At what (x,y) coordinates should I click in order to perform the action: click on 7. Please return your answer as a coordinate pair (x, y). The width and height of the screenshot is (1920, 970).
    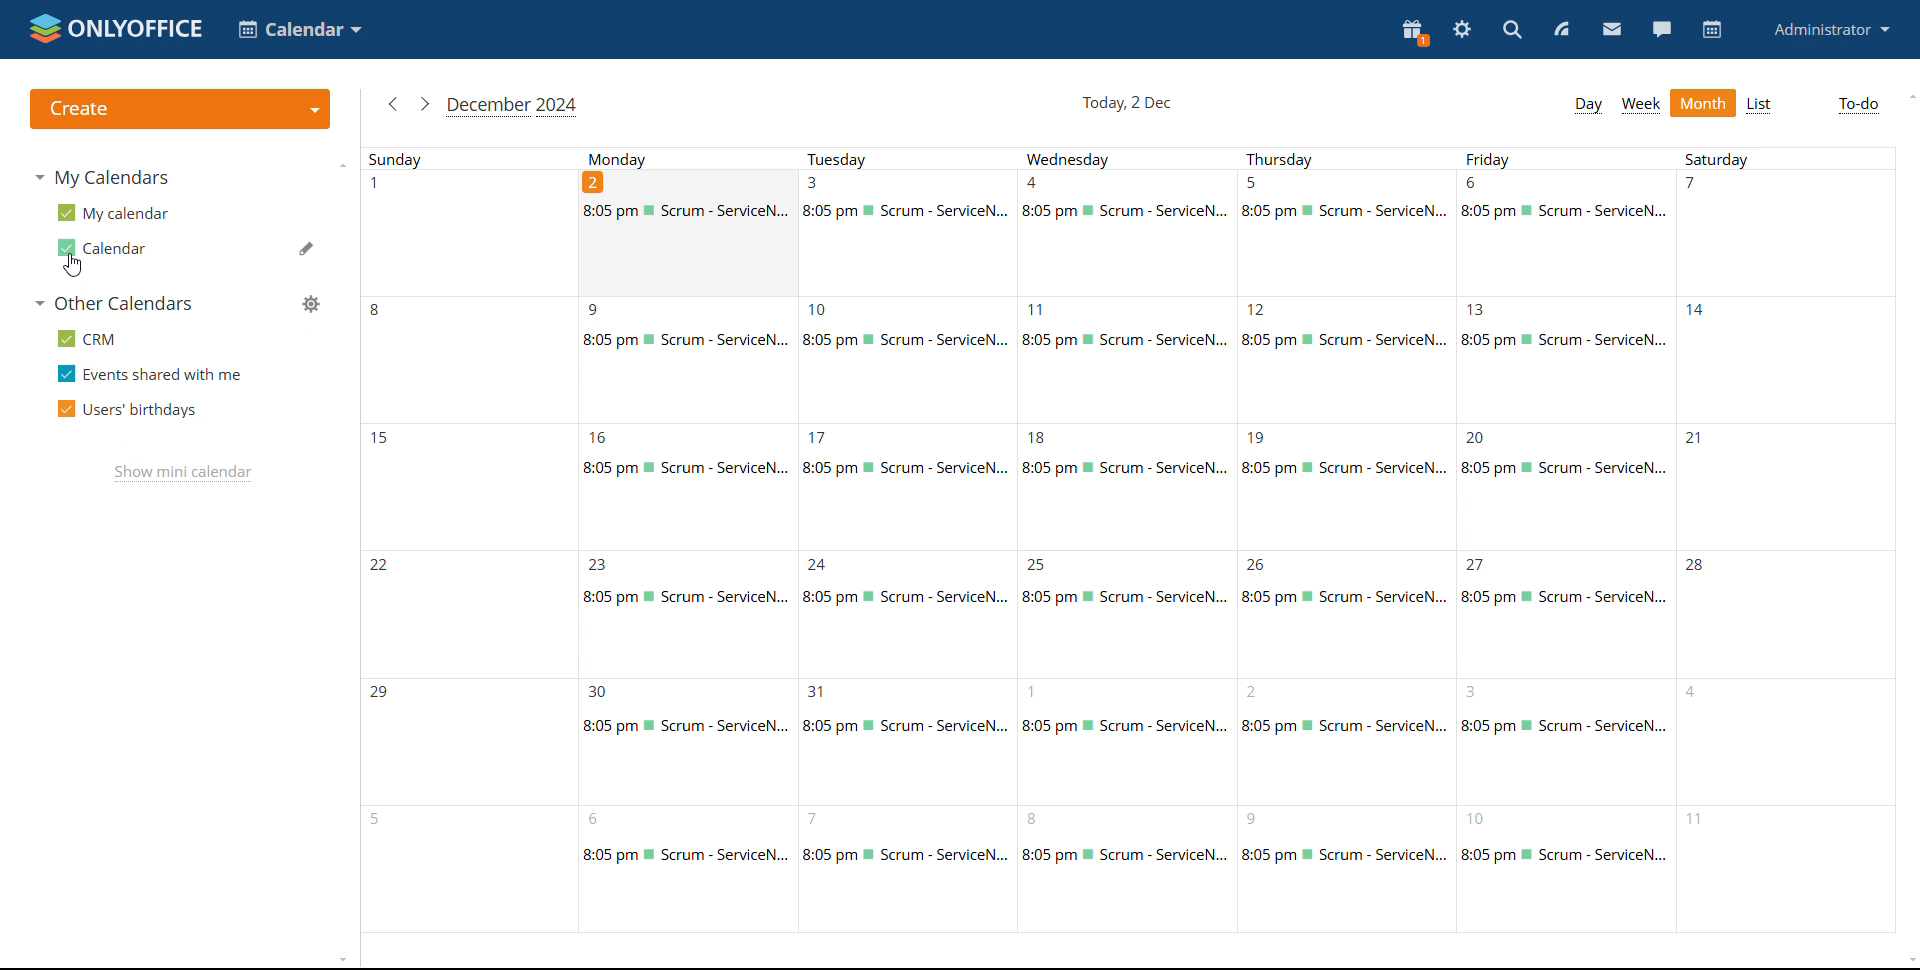
    Looking at the image, I should click on (1782, 232).